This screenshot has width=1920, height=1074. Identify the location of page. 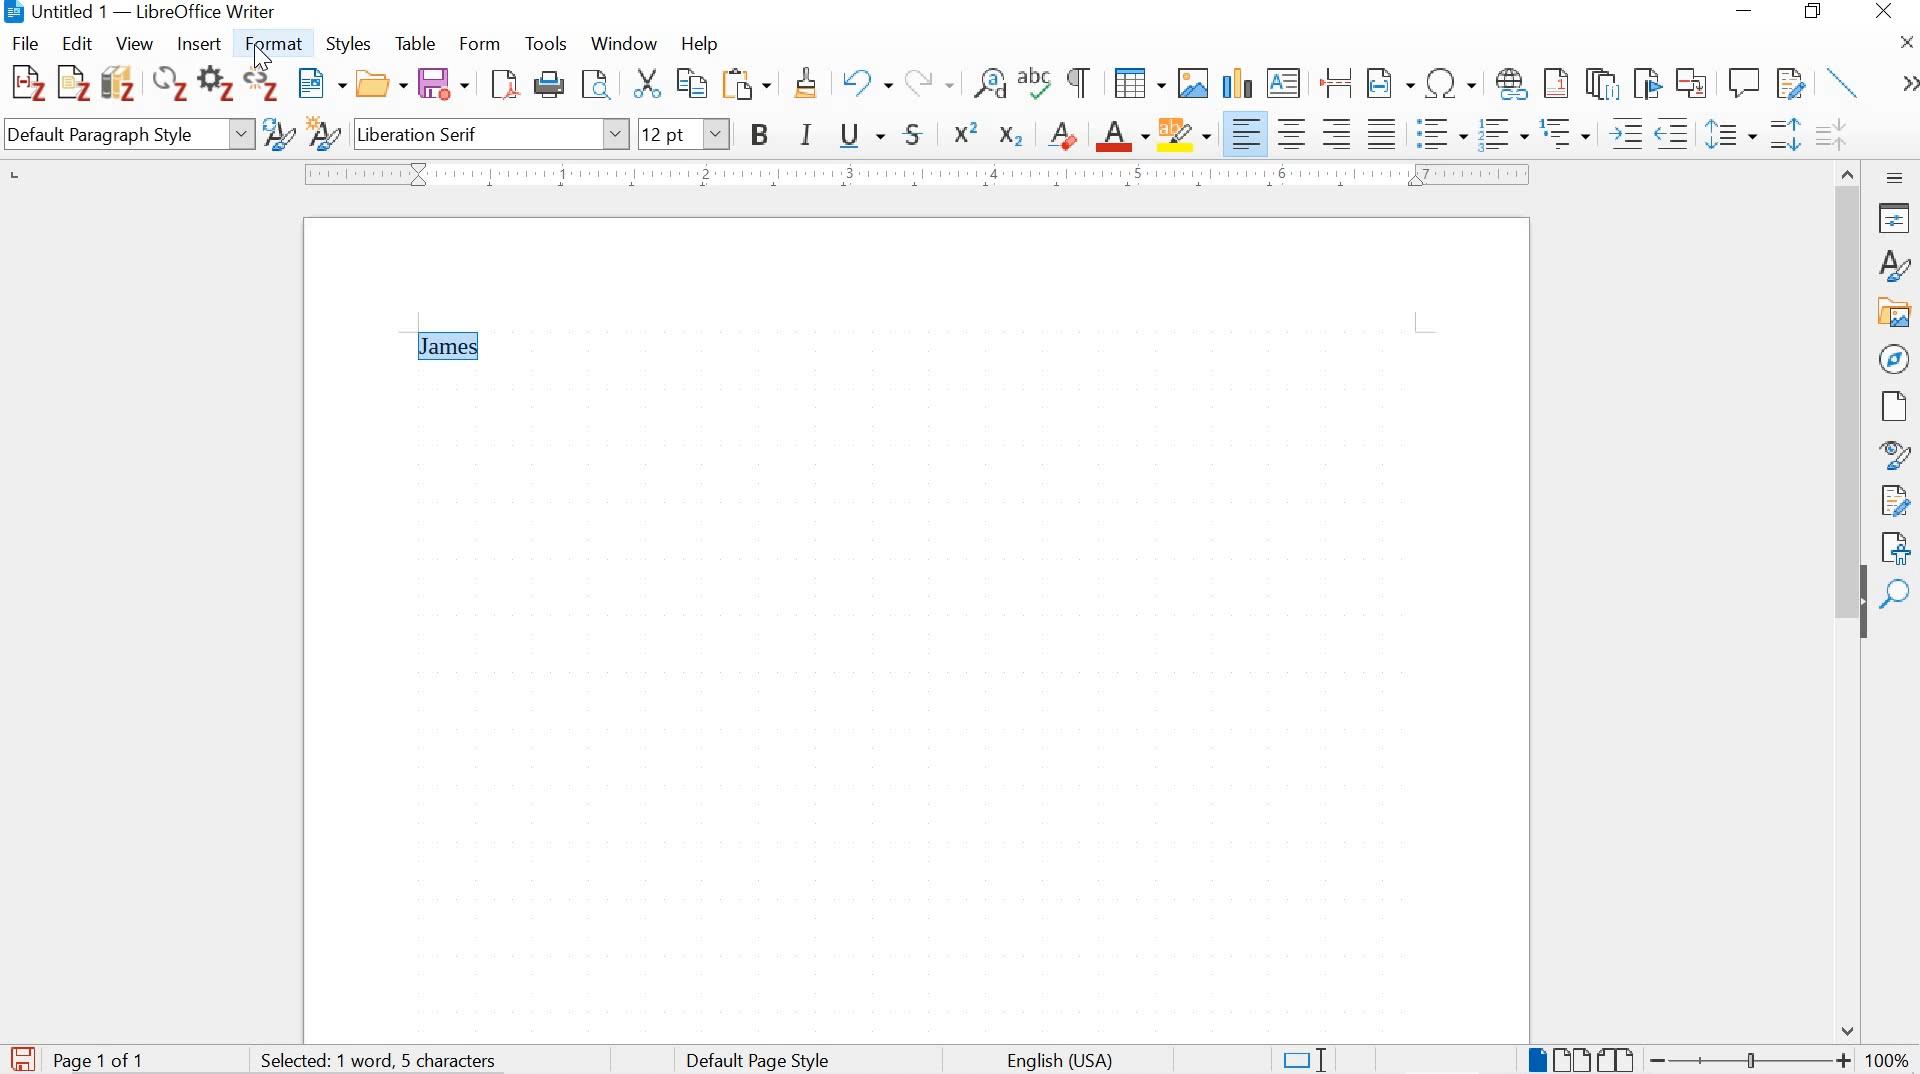
(1891, 406).